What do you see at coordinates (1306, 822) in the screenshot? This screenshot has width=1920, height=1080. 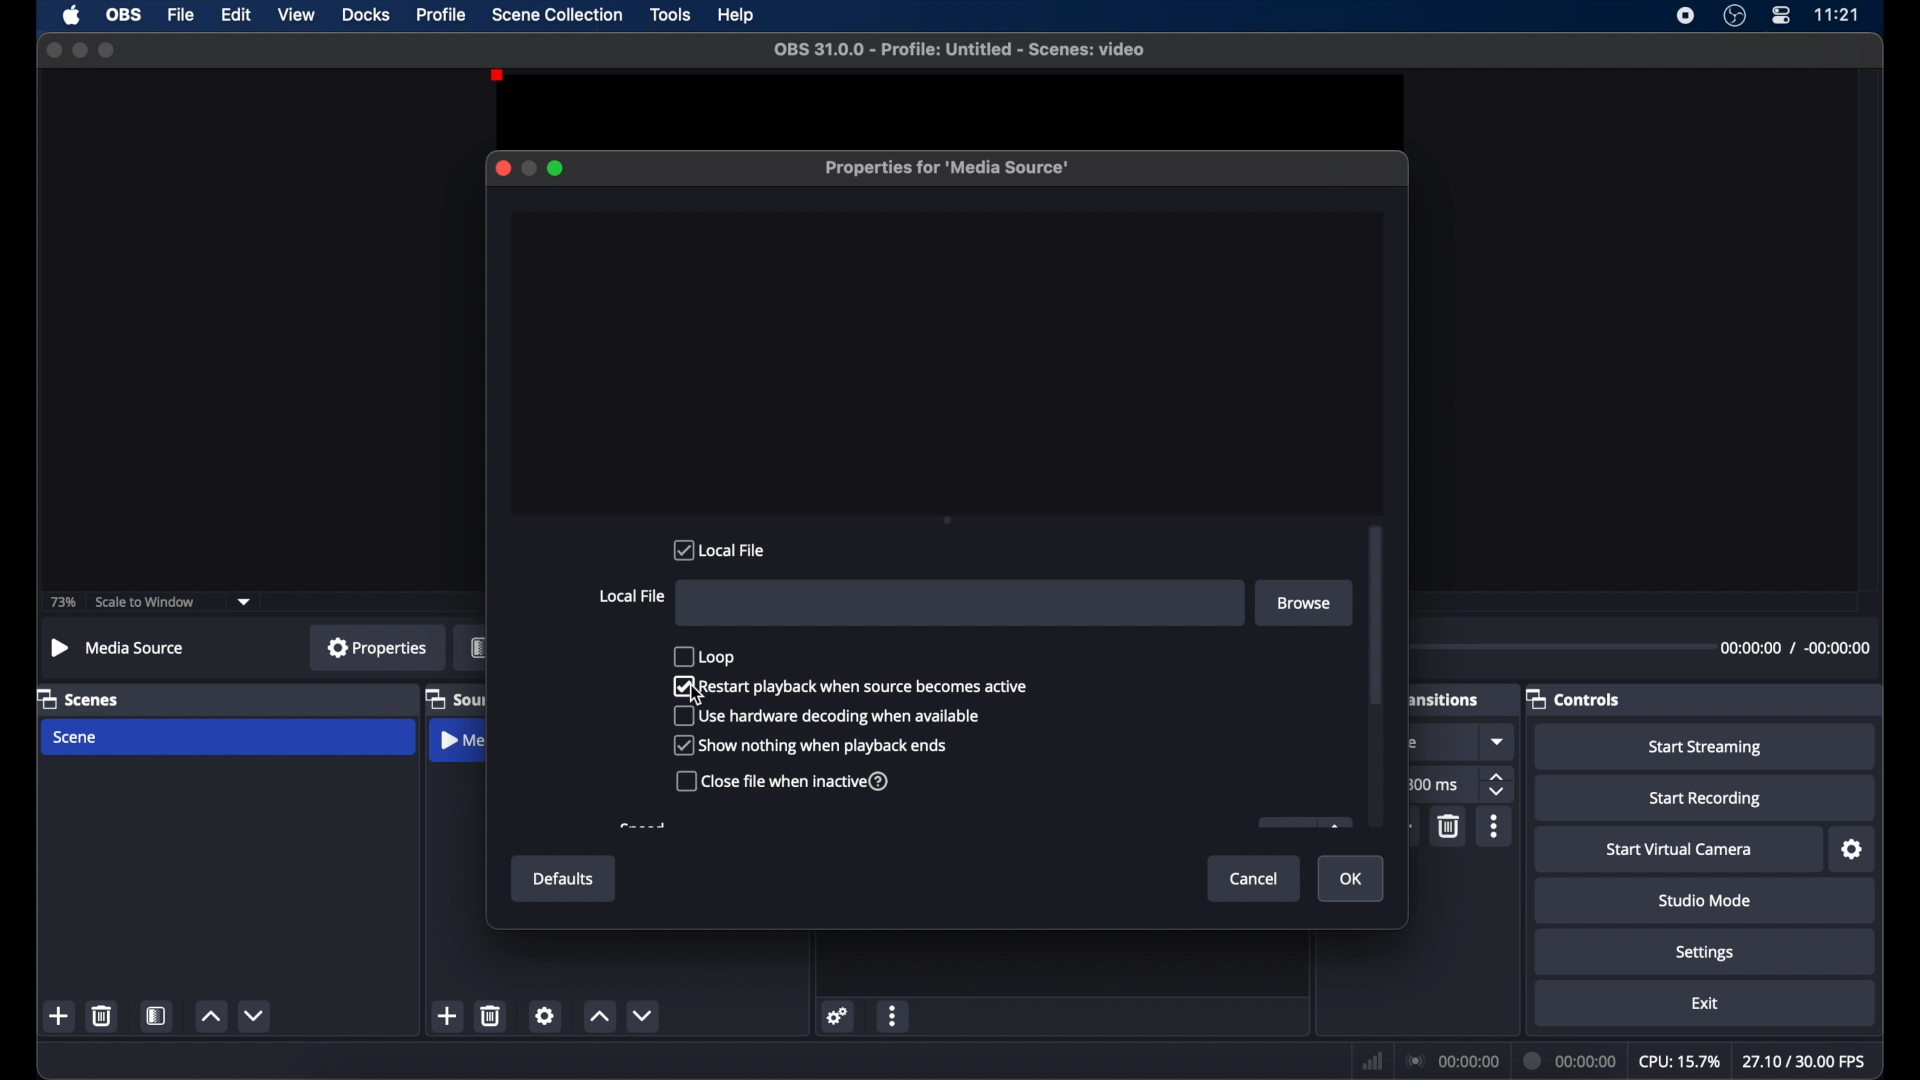 I see `obscure icon` at bounding box center [1306, 822].